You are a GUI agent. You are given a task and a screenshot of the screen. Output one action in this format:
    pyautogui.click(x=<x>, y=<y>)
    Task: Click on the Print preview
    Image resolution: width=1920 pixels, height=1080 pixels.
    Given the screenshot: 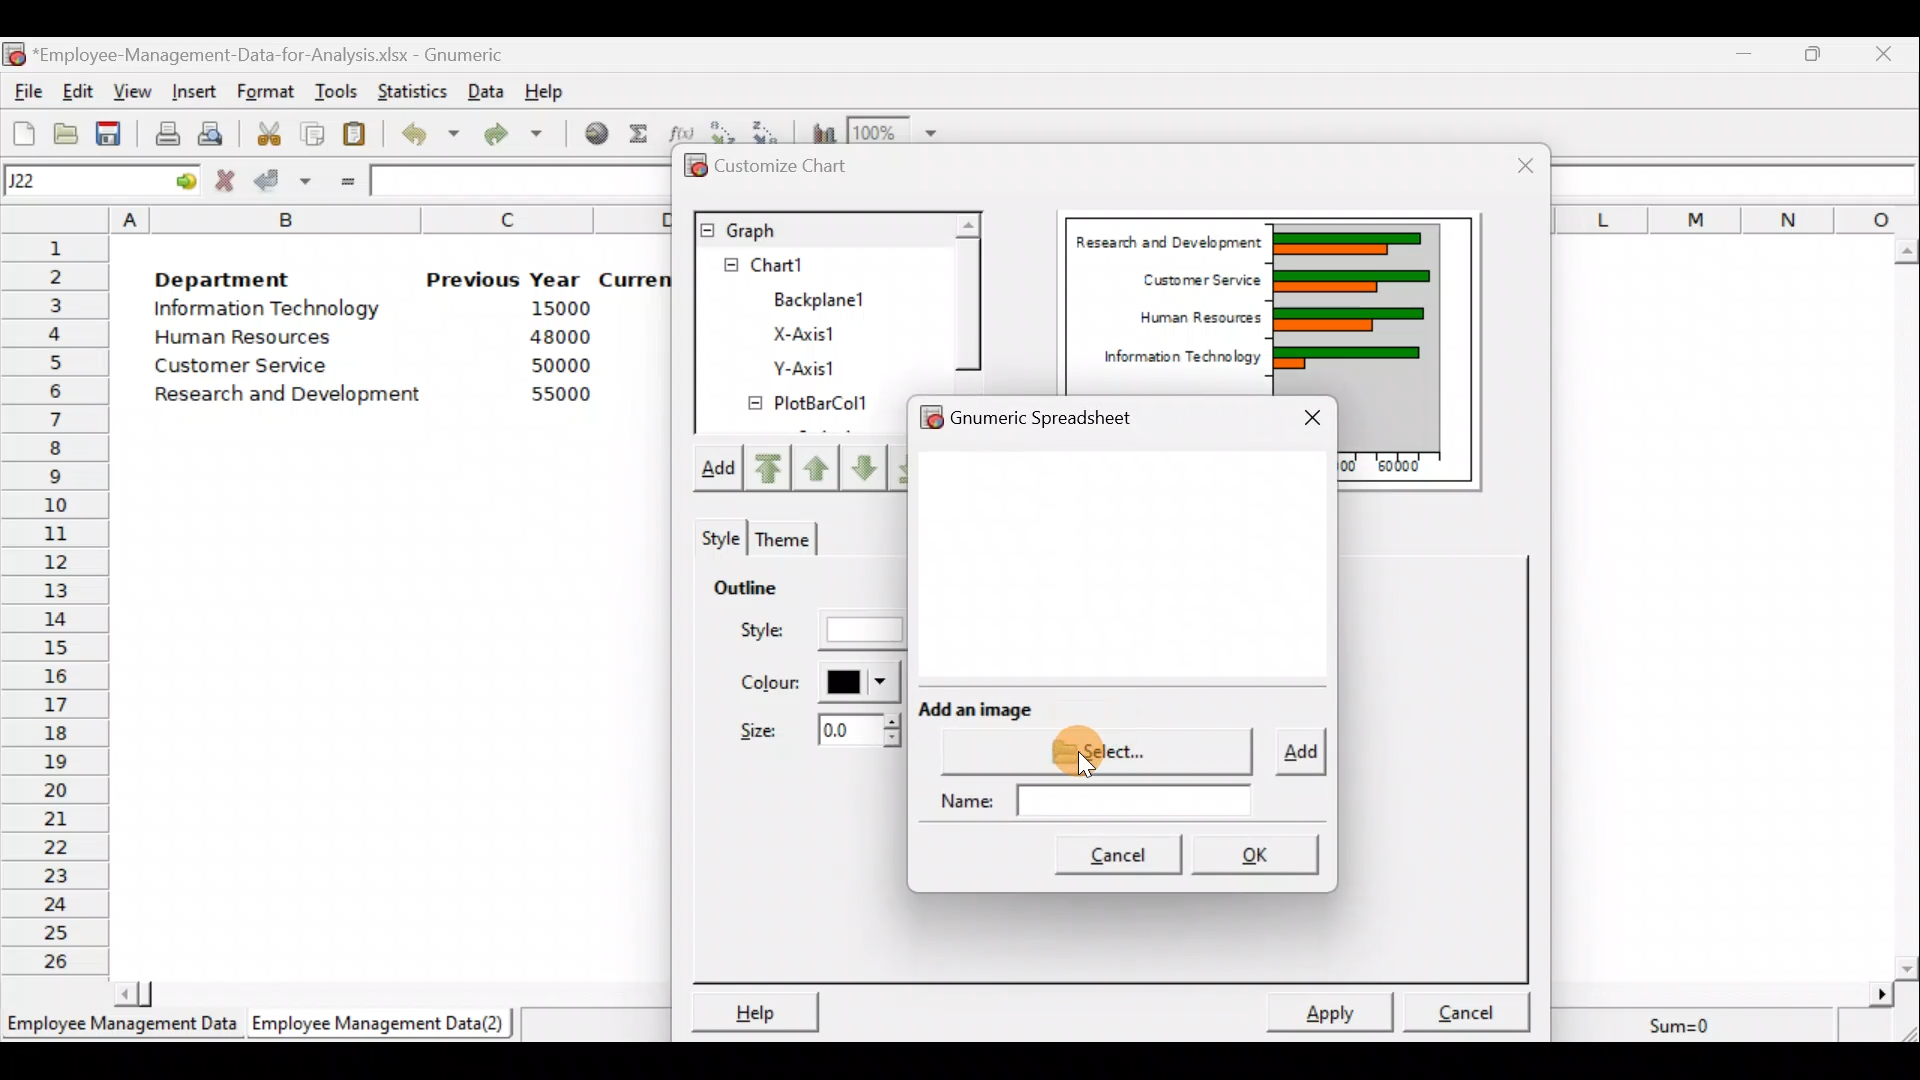 What is the action you would take?
    pyautogui.click(x=212, y=133)
    